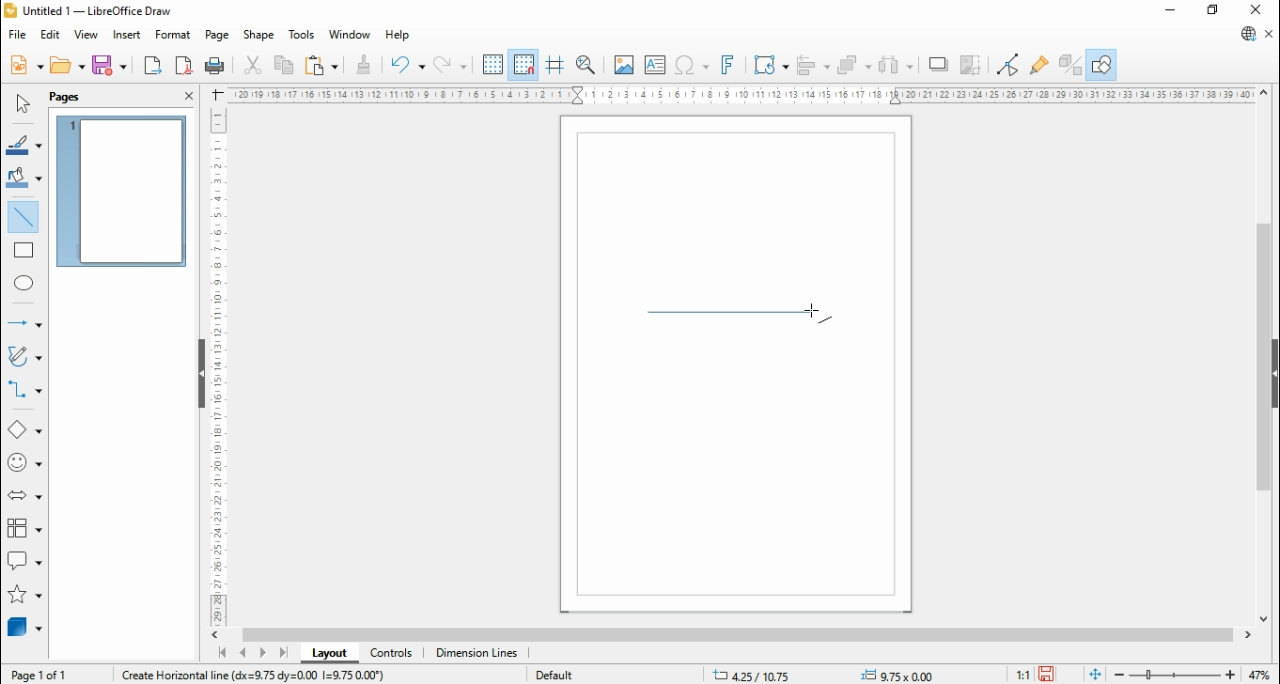 The width and height of the screenshot is (1280, 684). Describe the element at coordinates (1253, 10) in the screenshot. I see `close window` at that location.